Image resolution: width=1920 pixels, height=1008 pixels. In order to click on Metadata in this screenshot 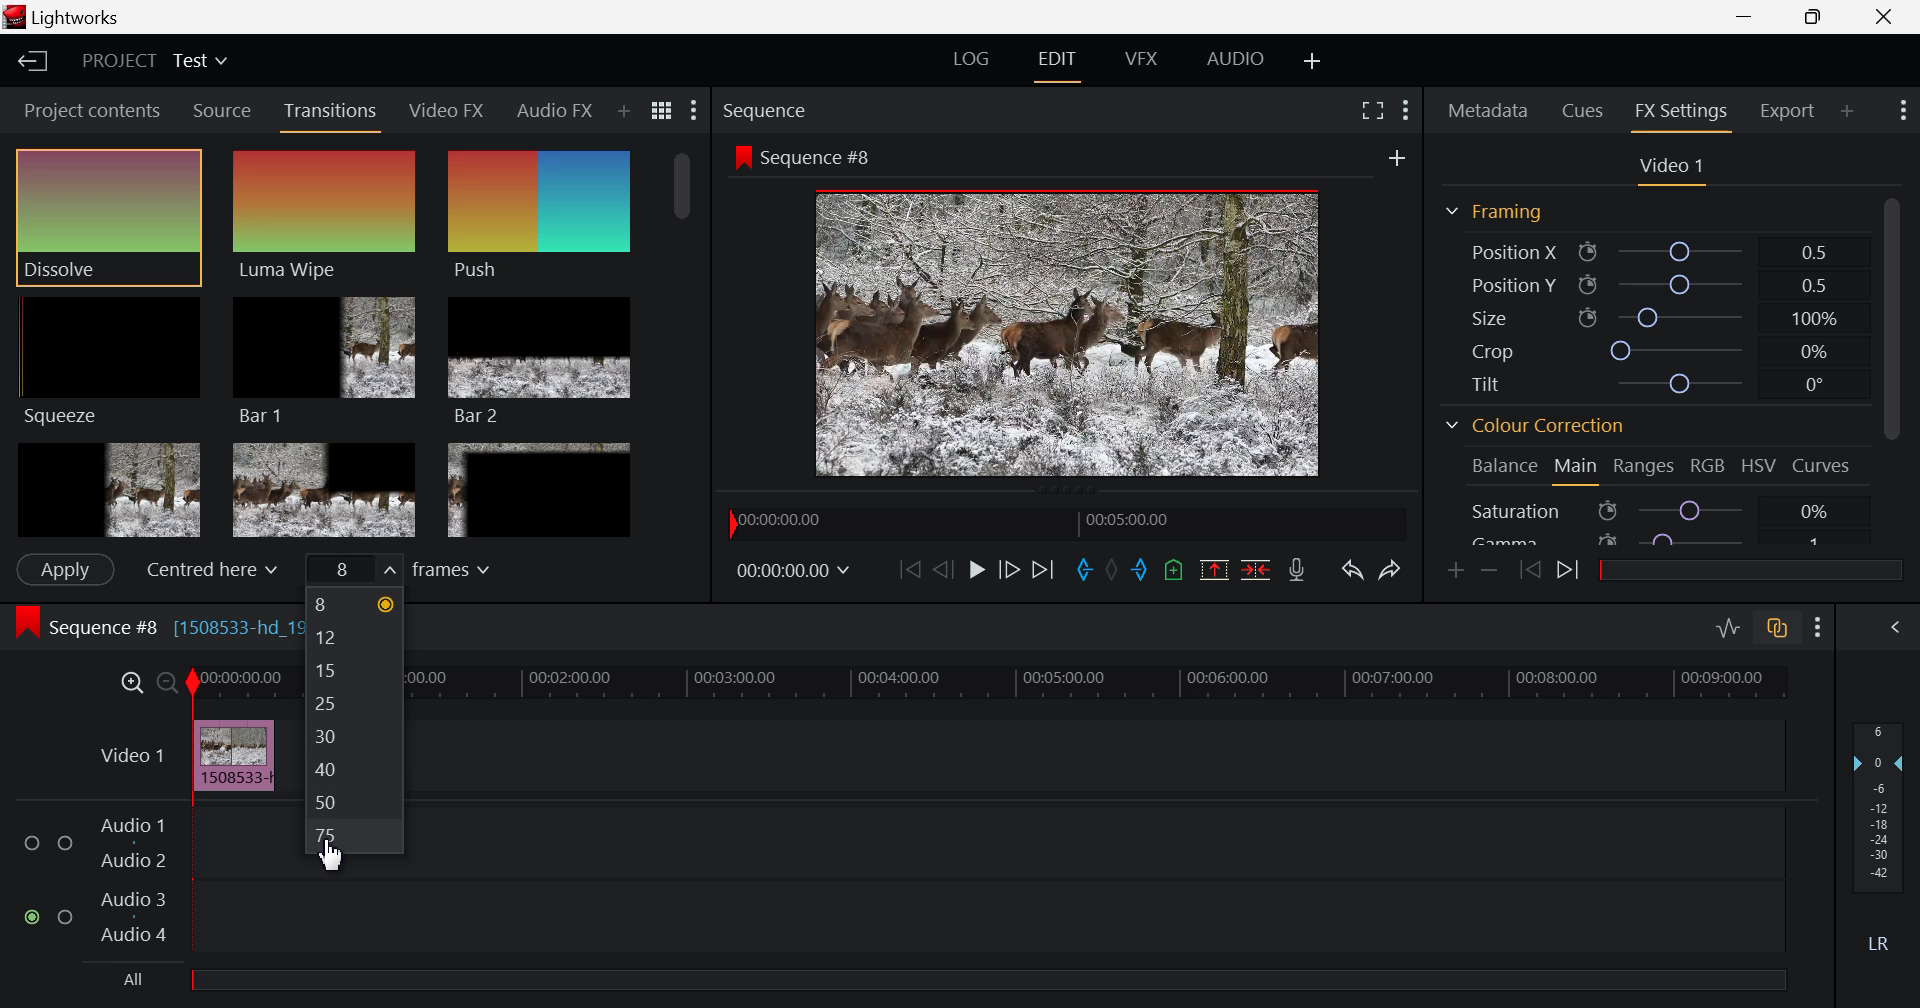, I will do `click(1488, 108)`.